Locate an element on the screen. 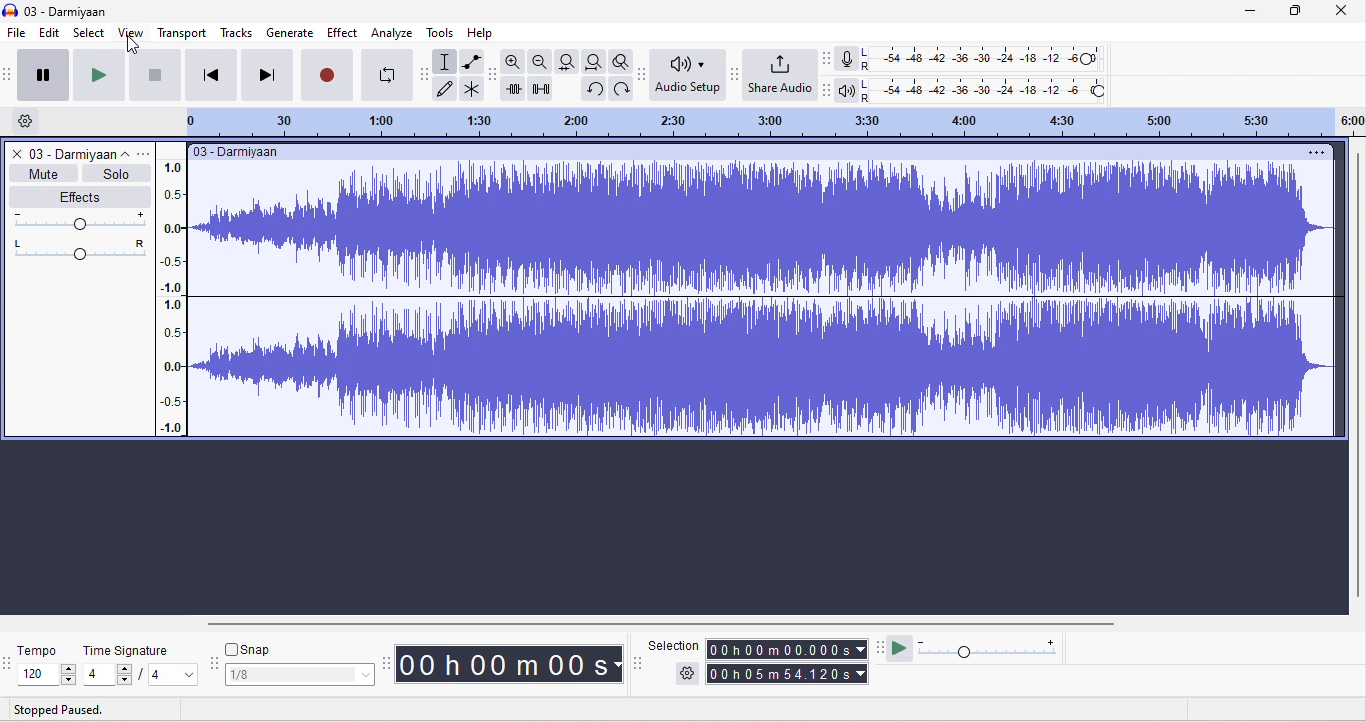 The width and height of the screenshot is (1366, 722). L is located at coordinates (868, 85).